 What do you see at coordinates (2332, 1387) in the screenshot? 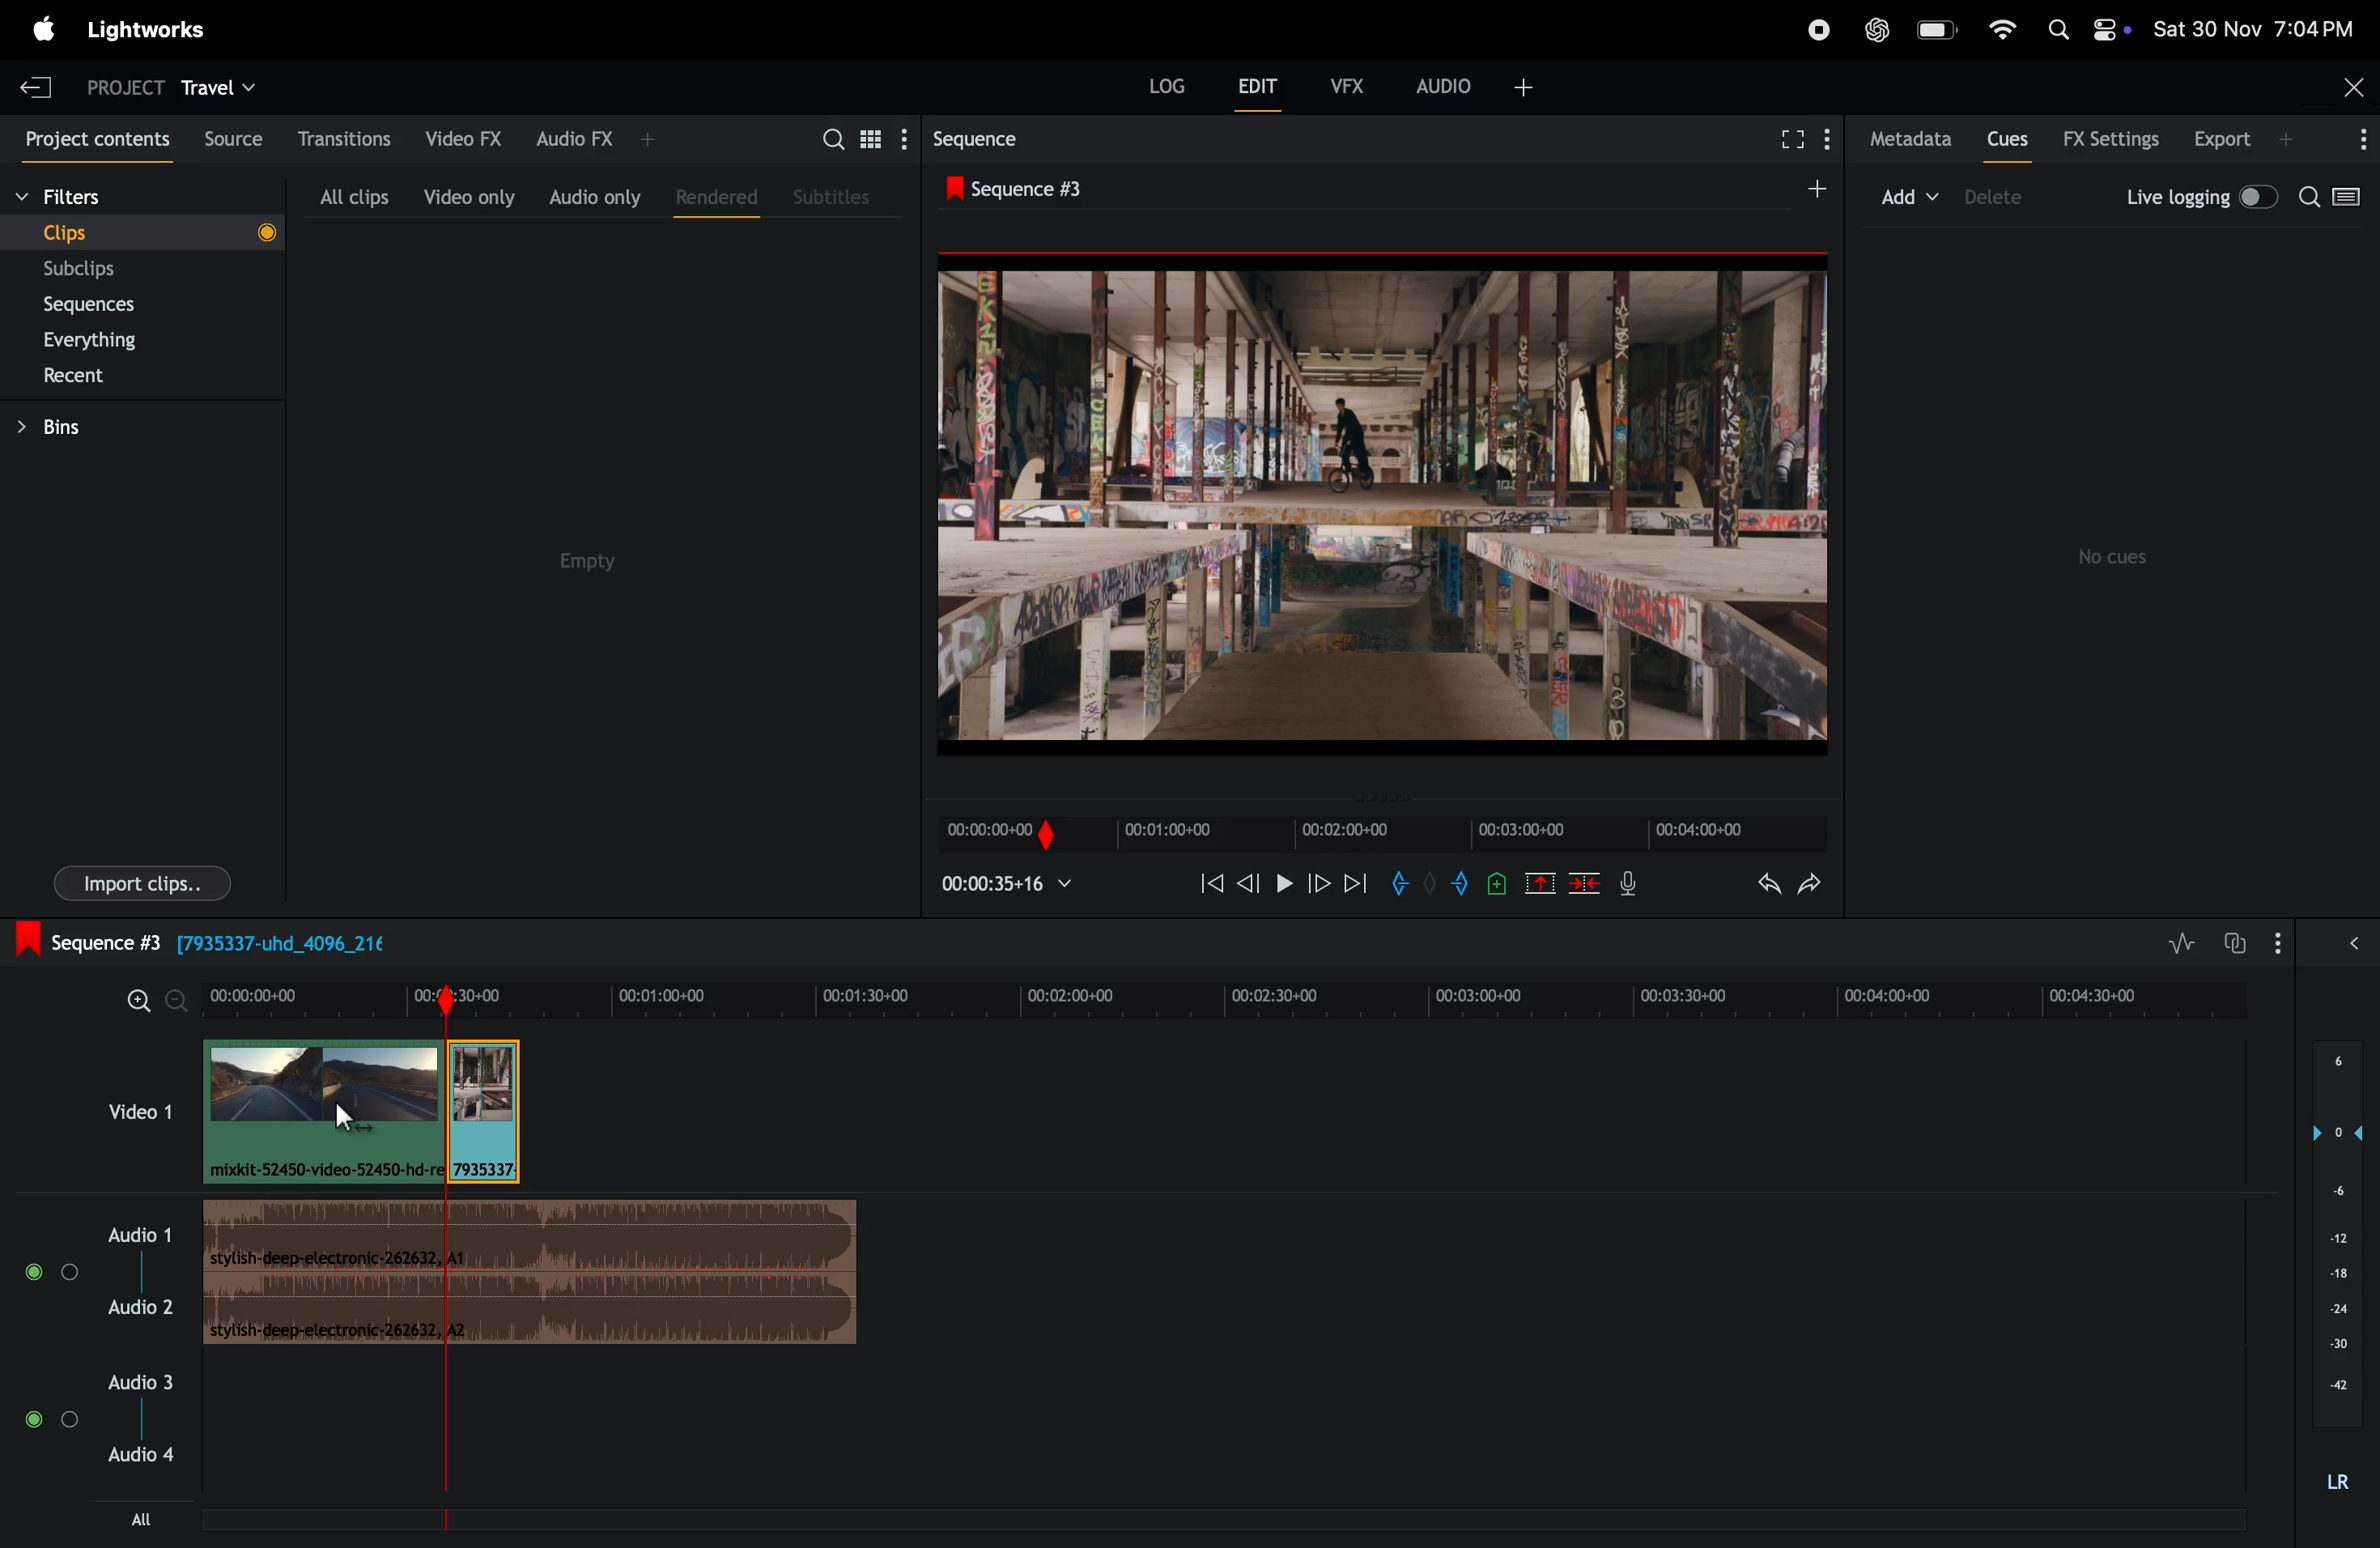
I see `-42 (layers)` at bounding box center [2332, 1387].